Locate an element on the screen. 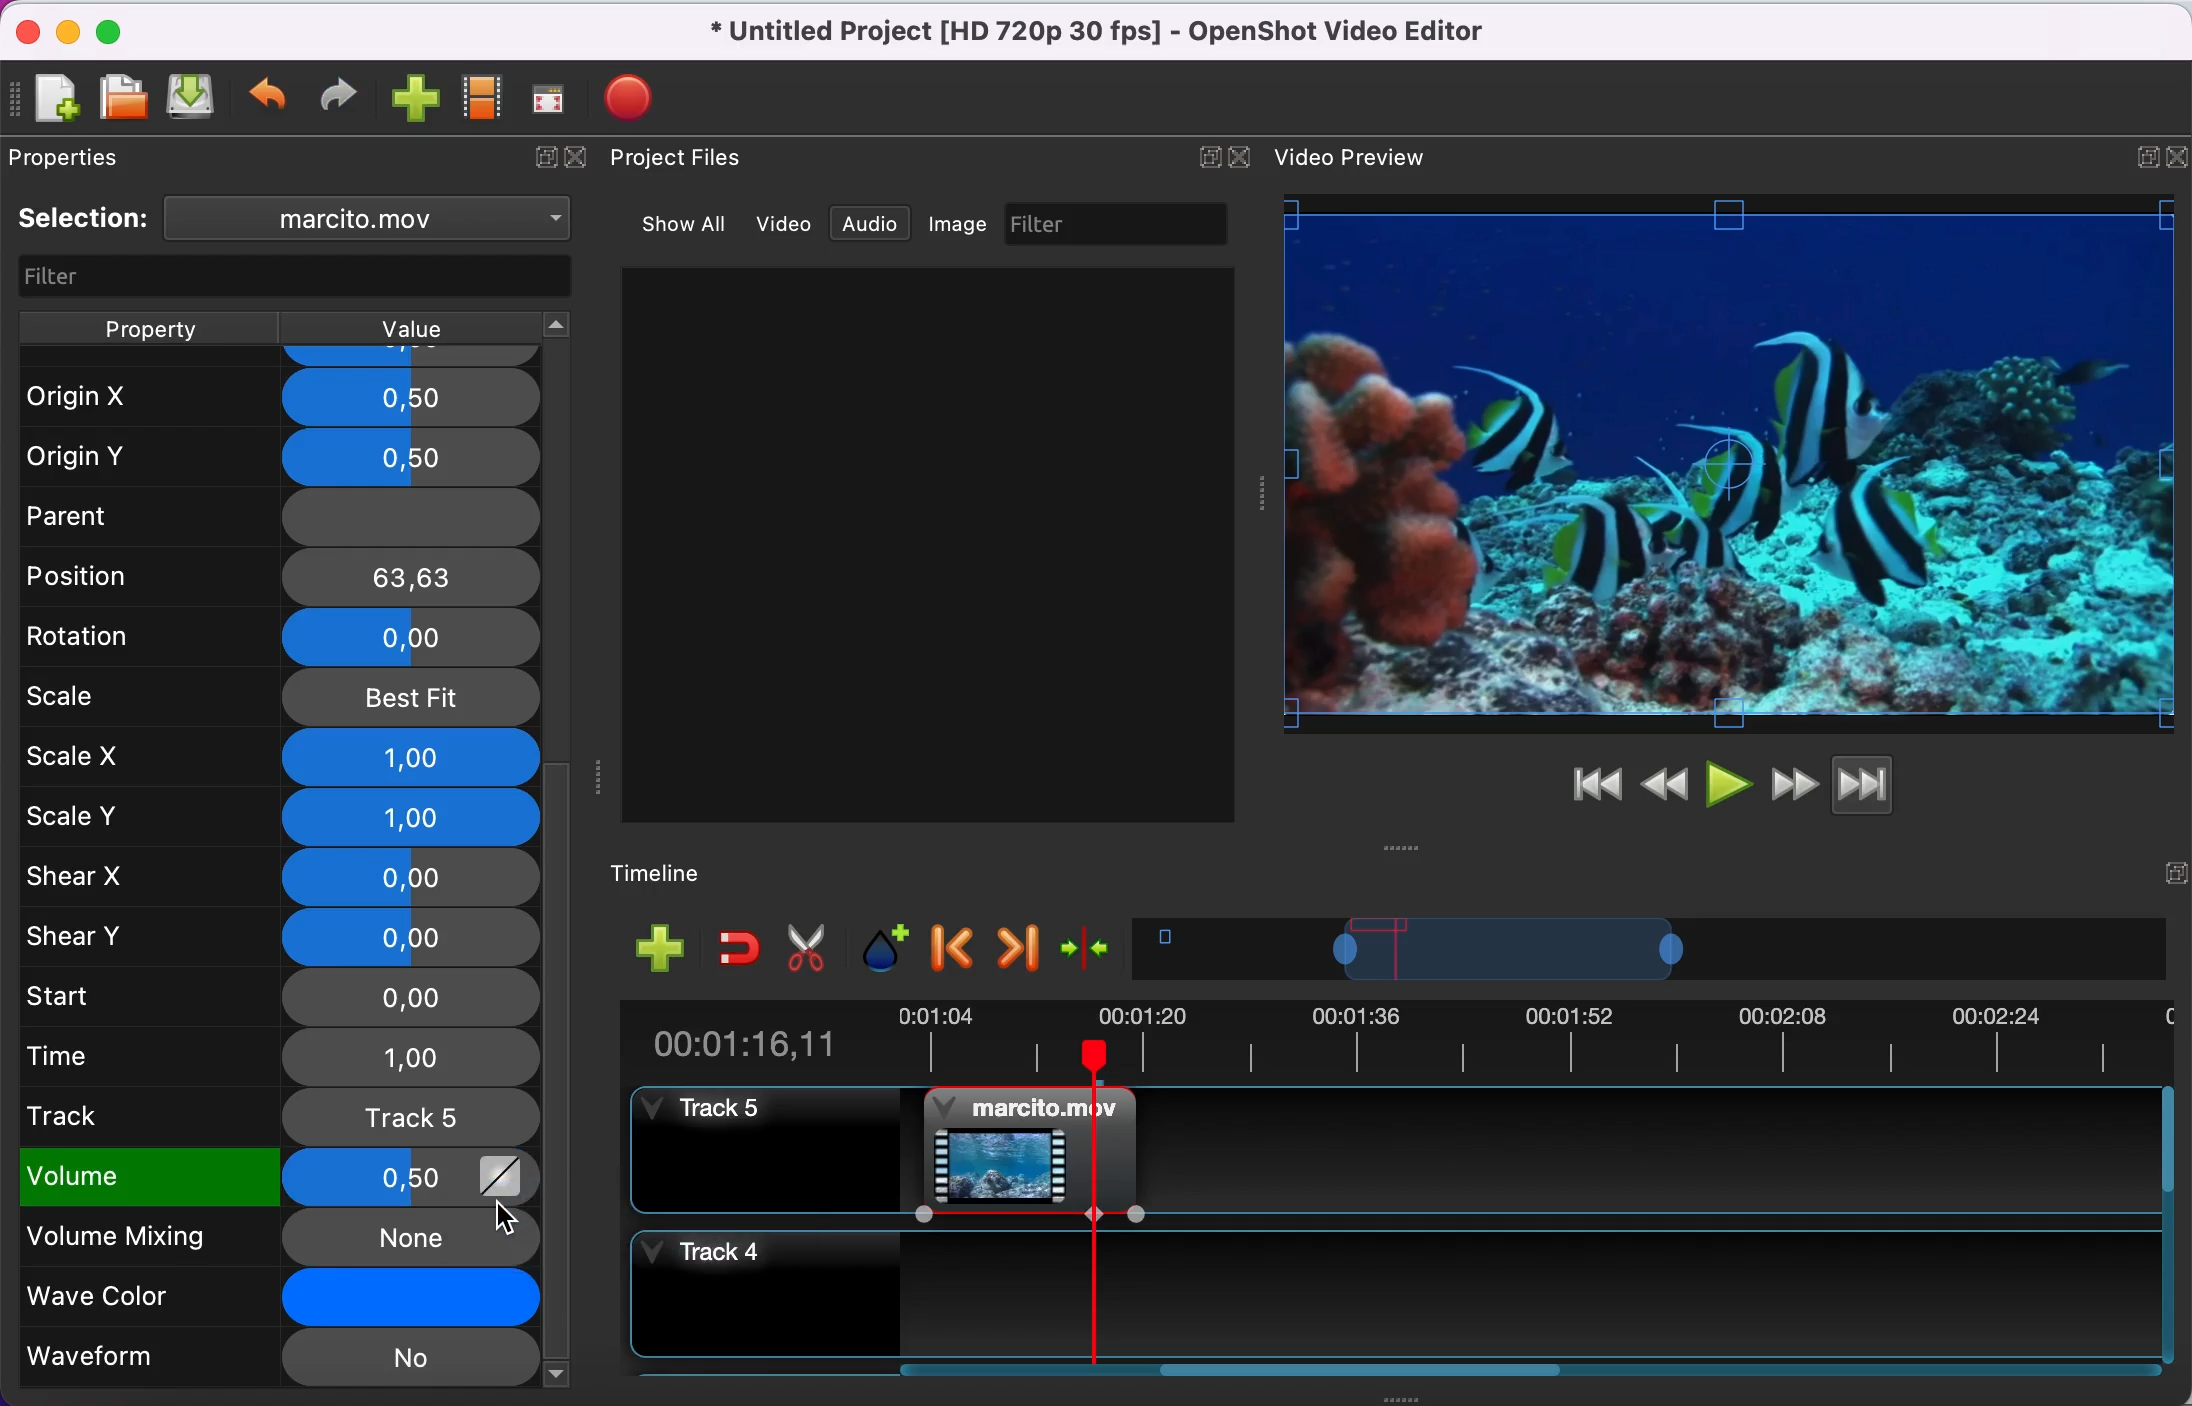 This screenshot has height=1406, width=2192. cursor is located at coordinates (504, 1218).